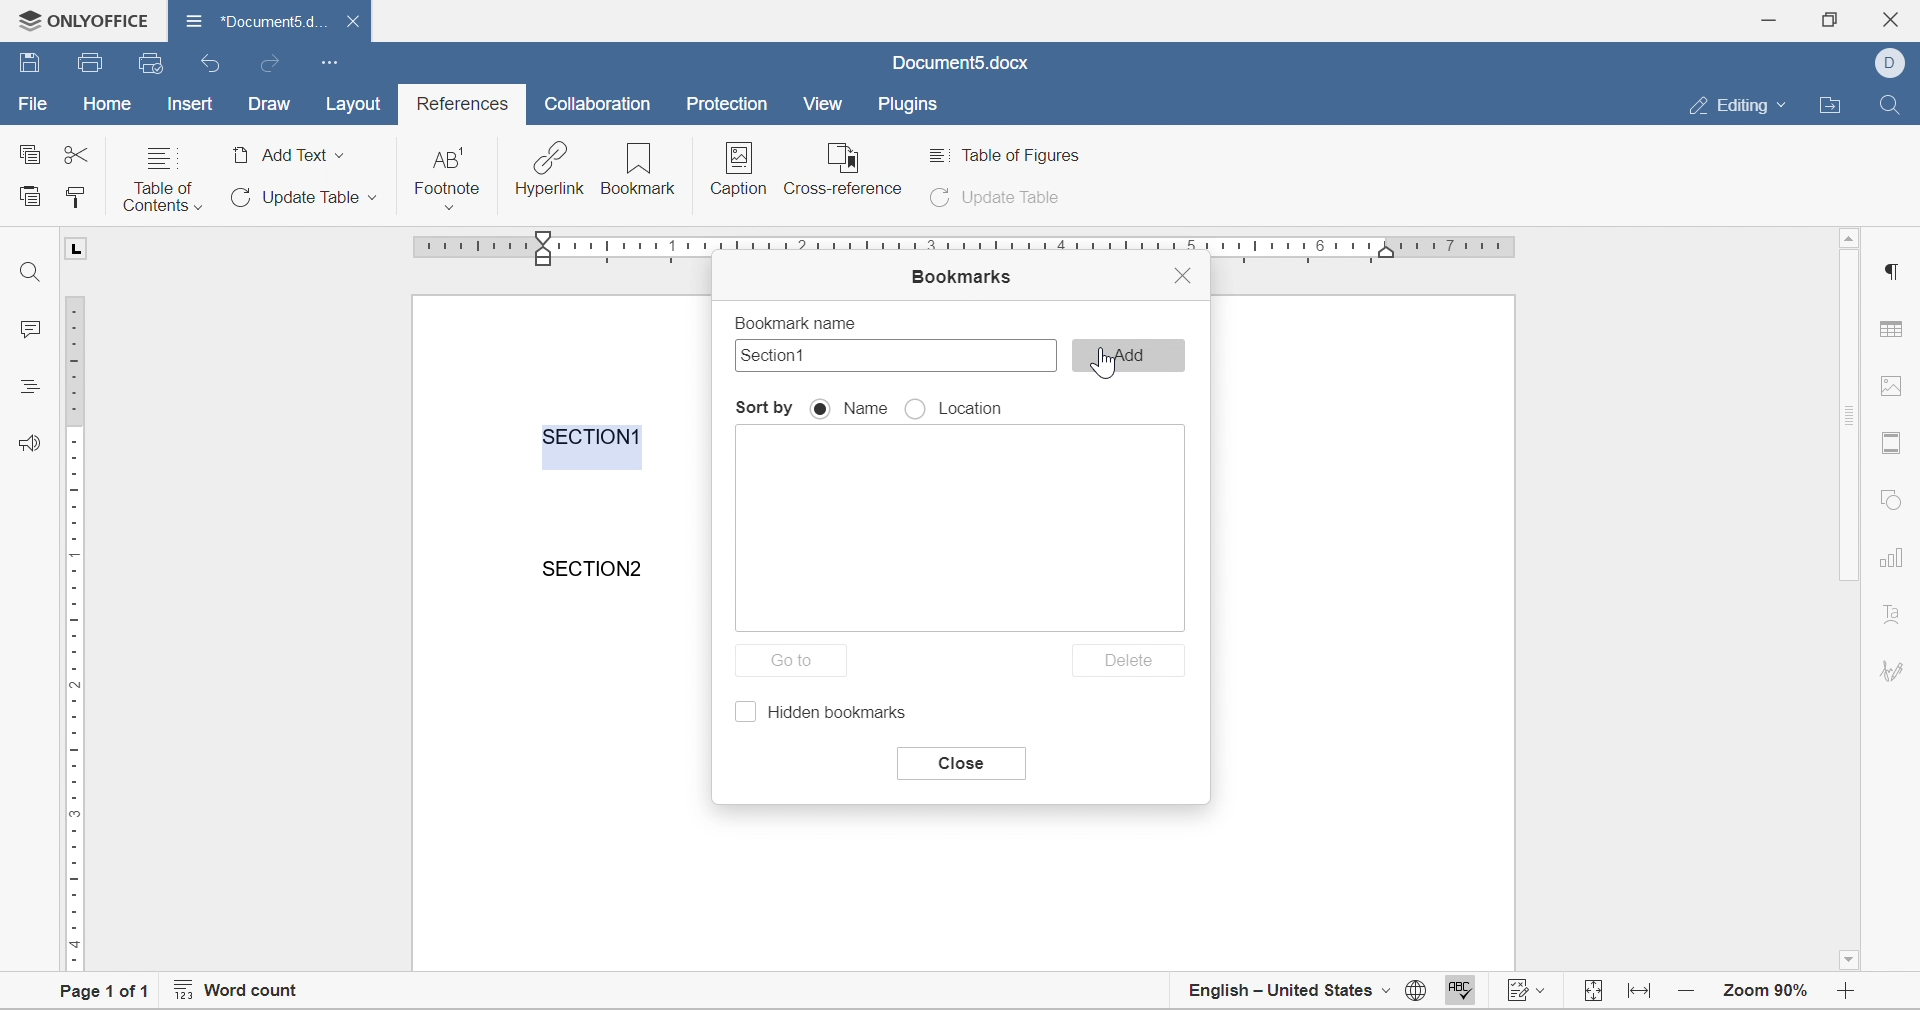 The height and width of the screenshot is (1010, 1920). What do you see at coordinates (75, 196) in the screenshot?
I see `copy style` at bounding box center [75, 196].